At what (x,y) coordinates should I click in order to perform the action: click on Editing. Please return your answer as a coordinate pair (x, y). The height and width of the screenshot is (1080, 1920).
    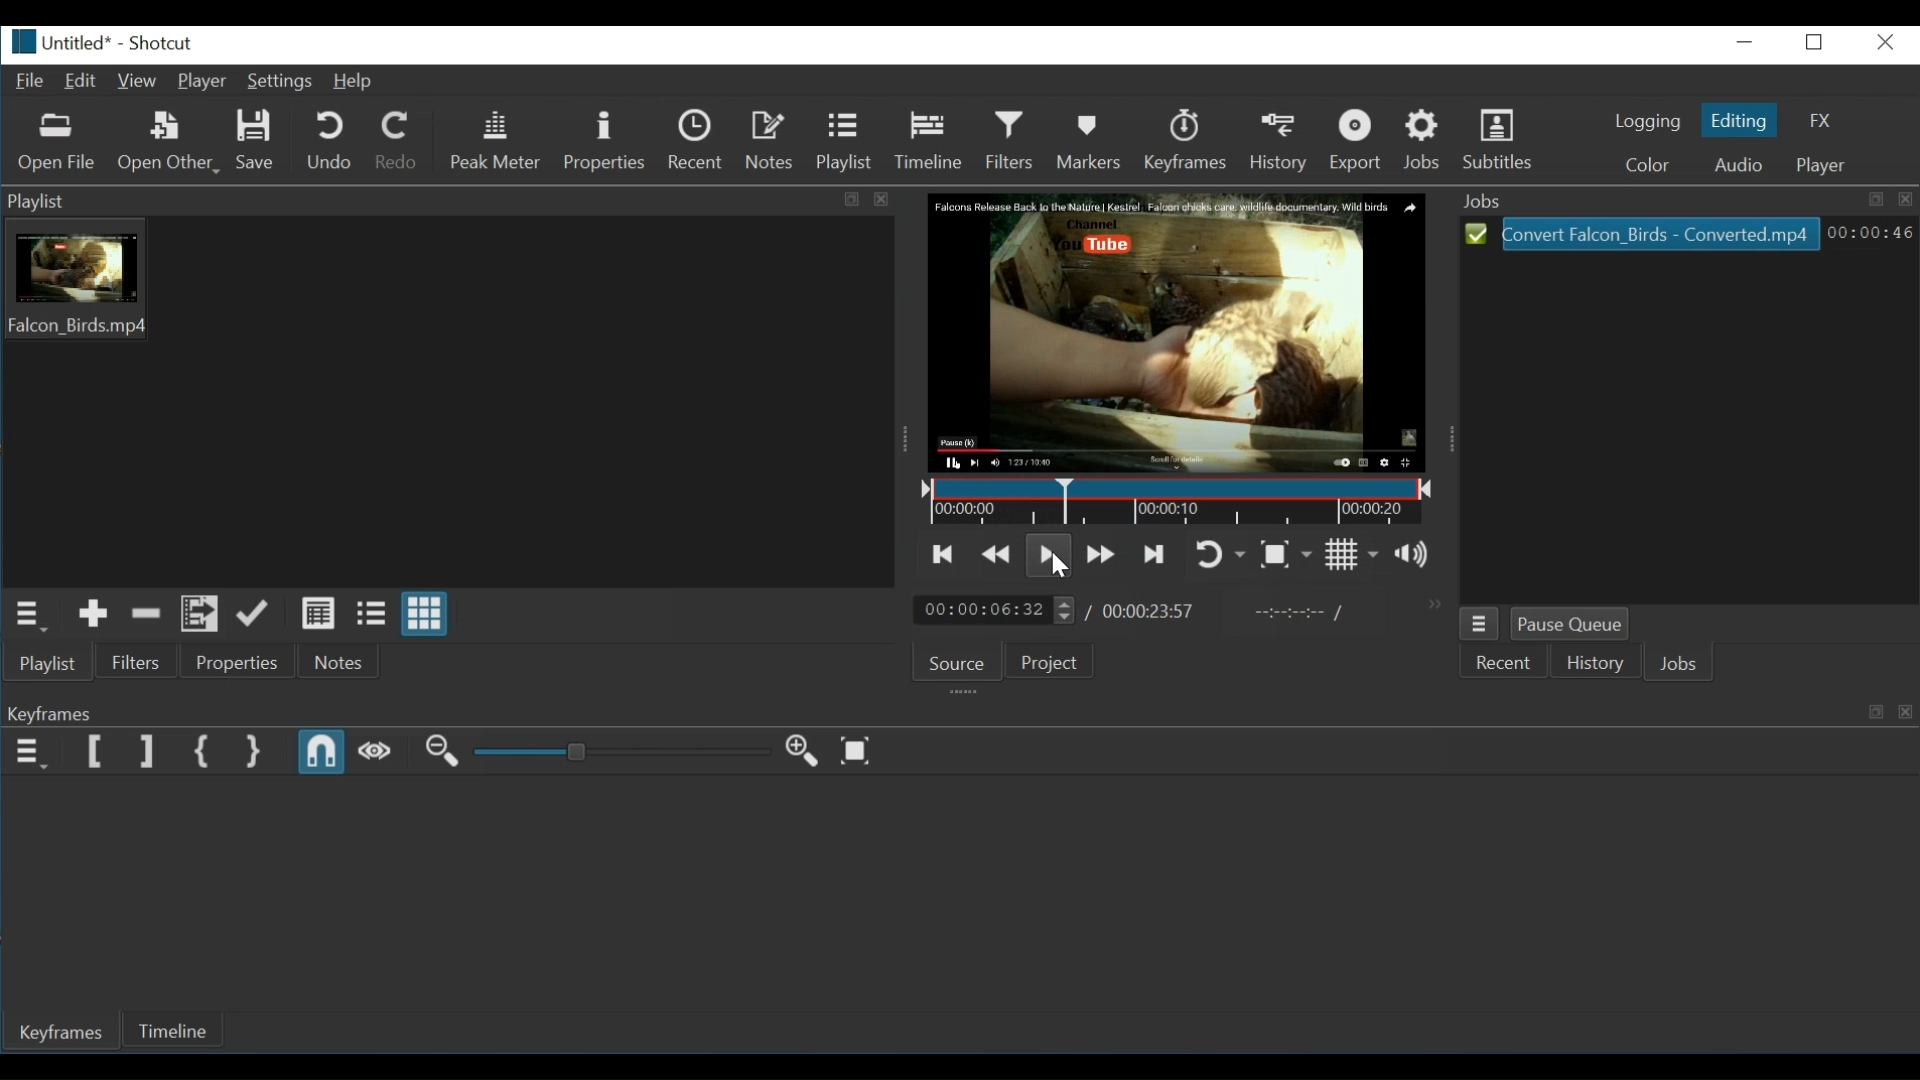
    Looking at the image, I should click on (1741, 120).